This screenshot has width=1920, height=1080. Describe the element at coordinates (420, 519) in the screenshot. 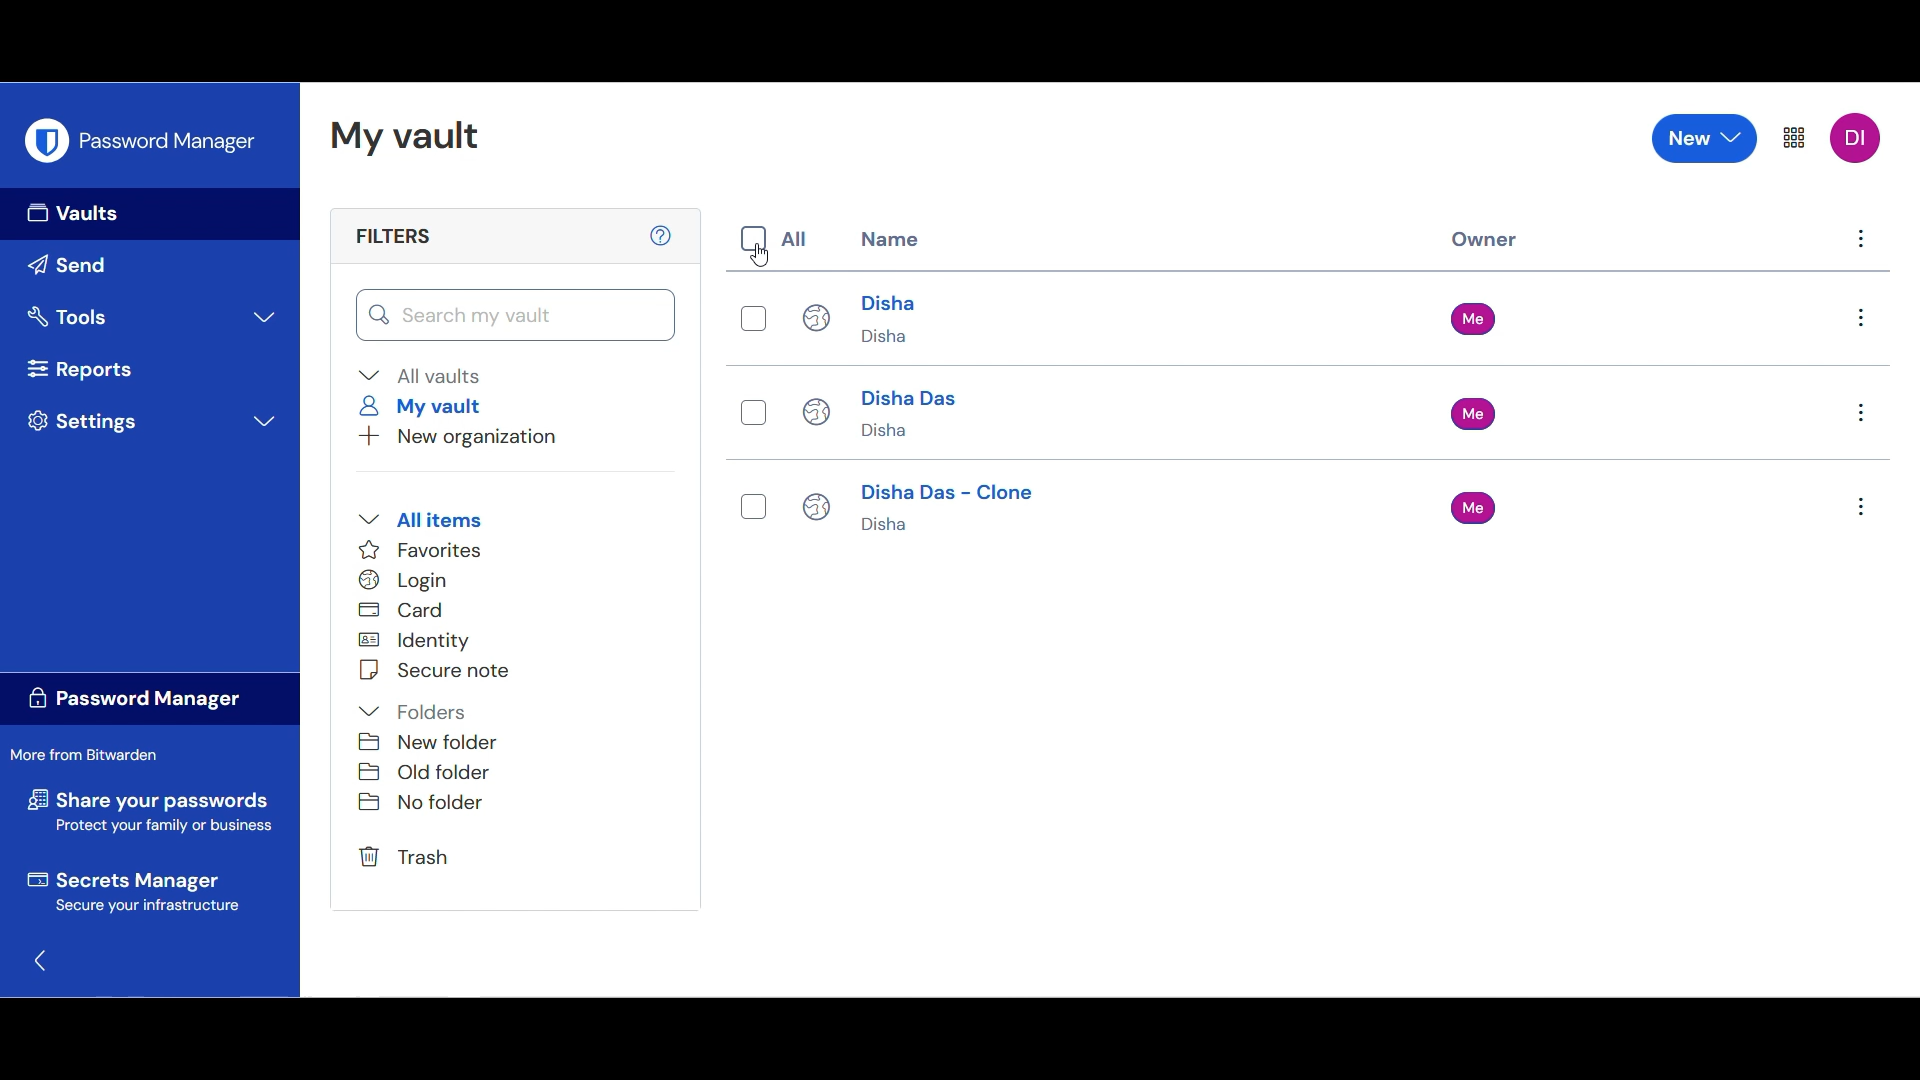

I see `Collapse all items` at that location.